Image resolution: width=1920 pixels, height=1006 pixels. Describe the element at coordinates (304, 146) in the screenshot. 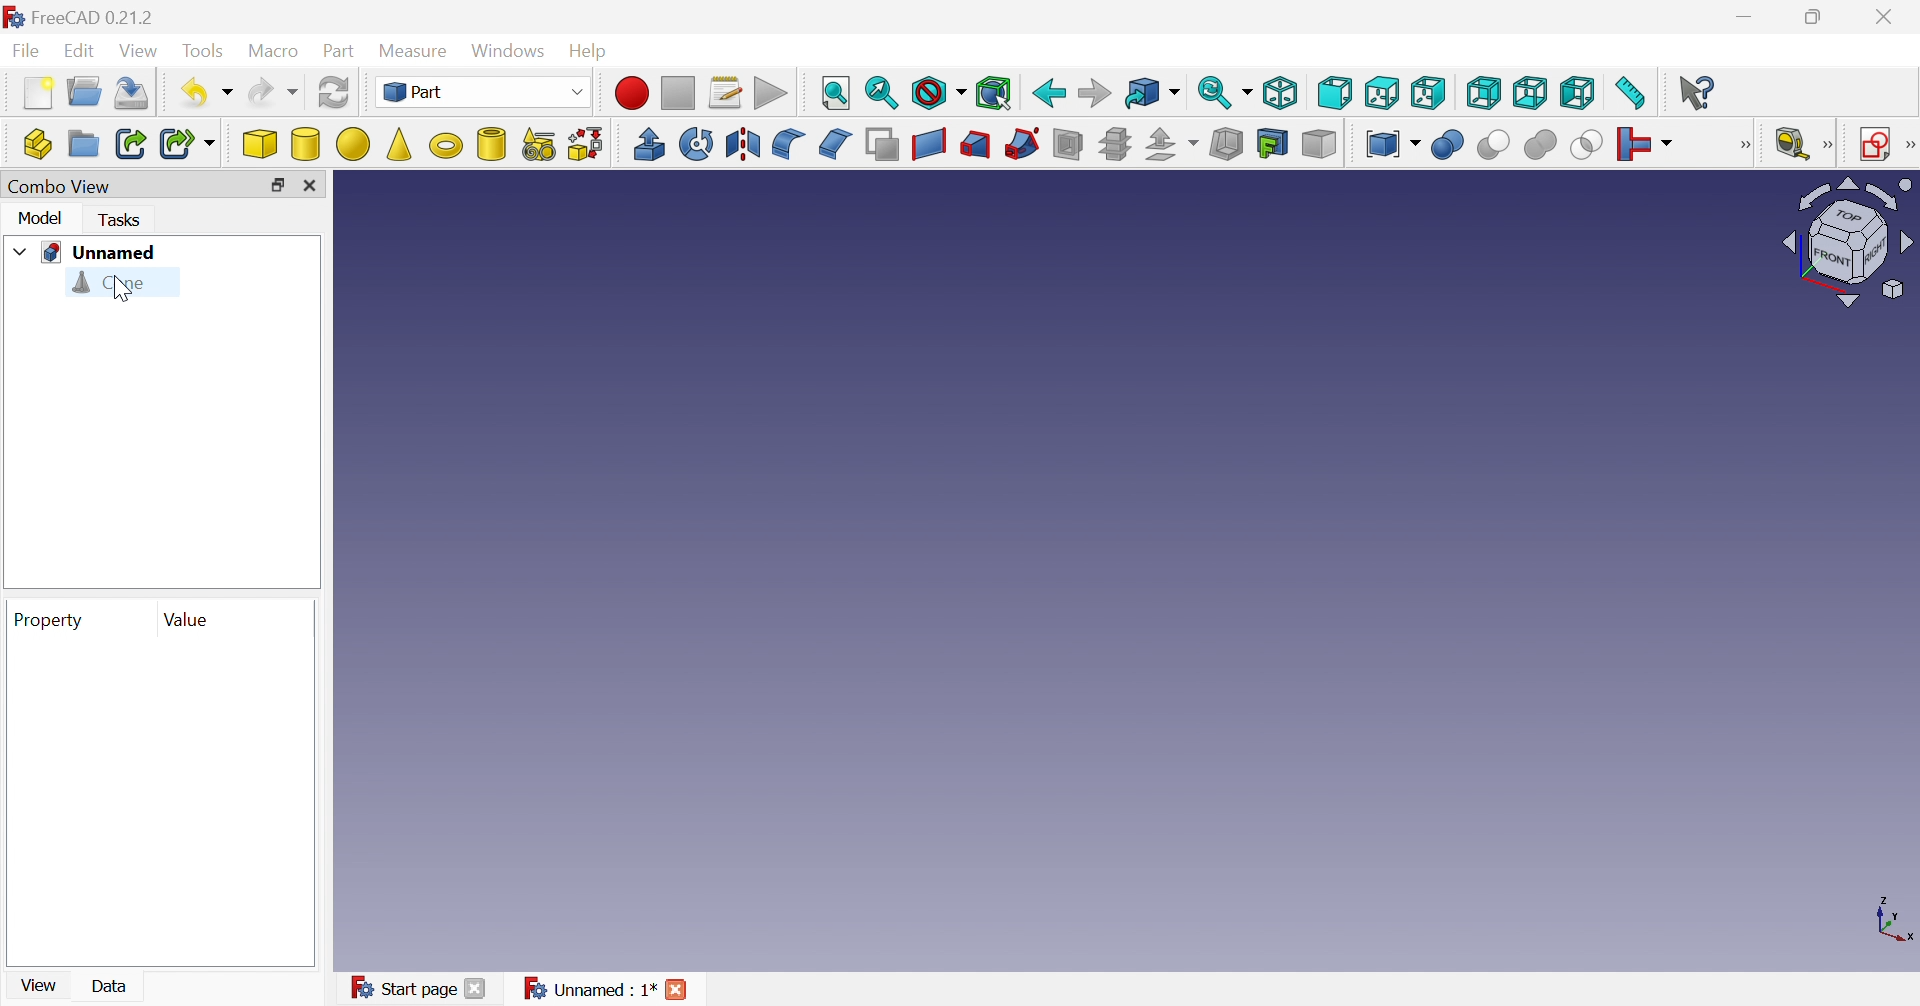

I see `Cylinder` at that location.